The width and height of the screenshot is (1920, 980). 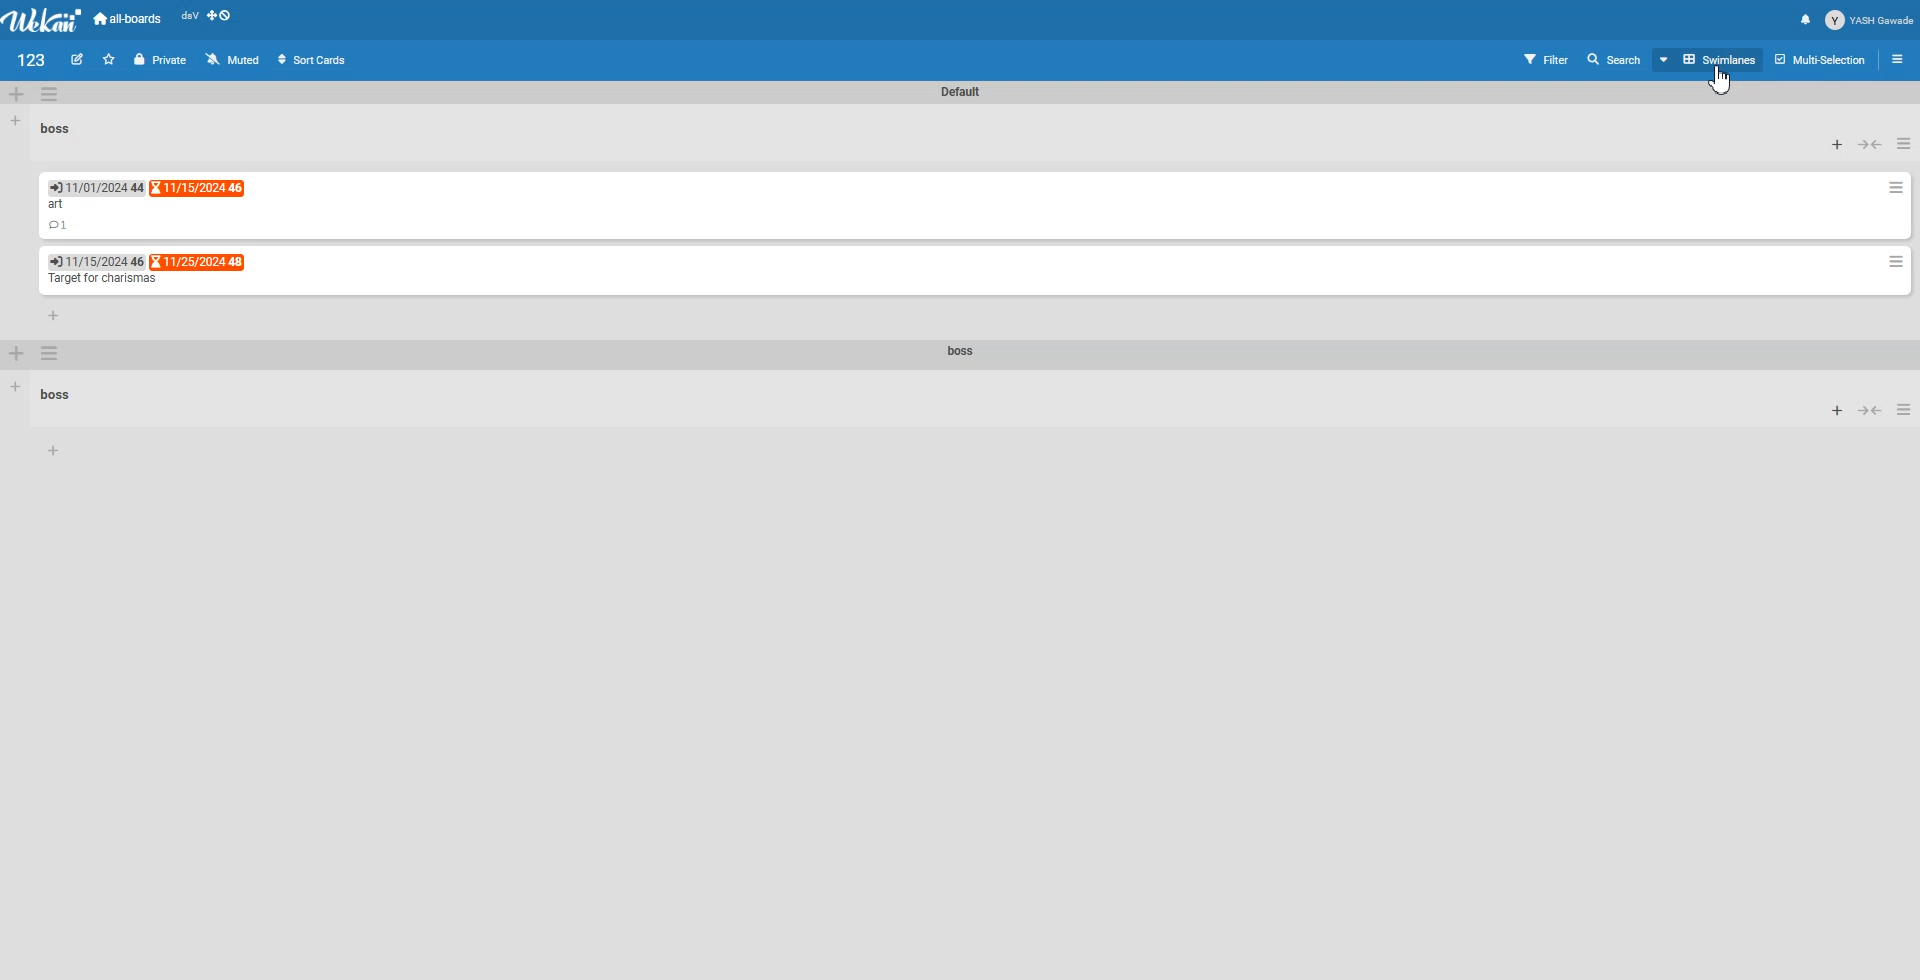 I want to click on Private, so click(x=160, y=60).